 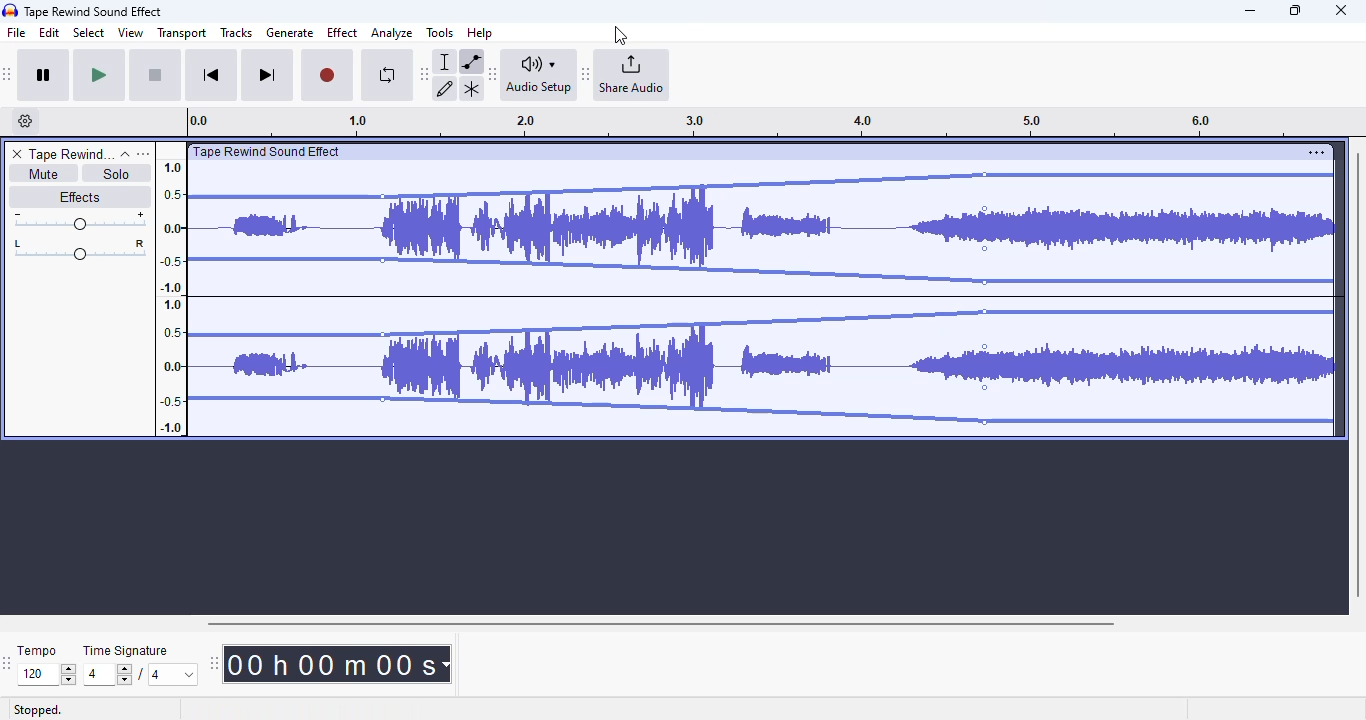 What do you see at coordinates (539, 74) in the screenshot?
I see `audio setup` at bounding box center [539, 74].